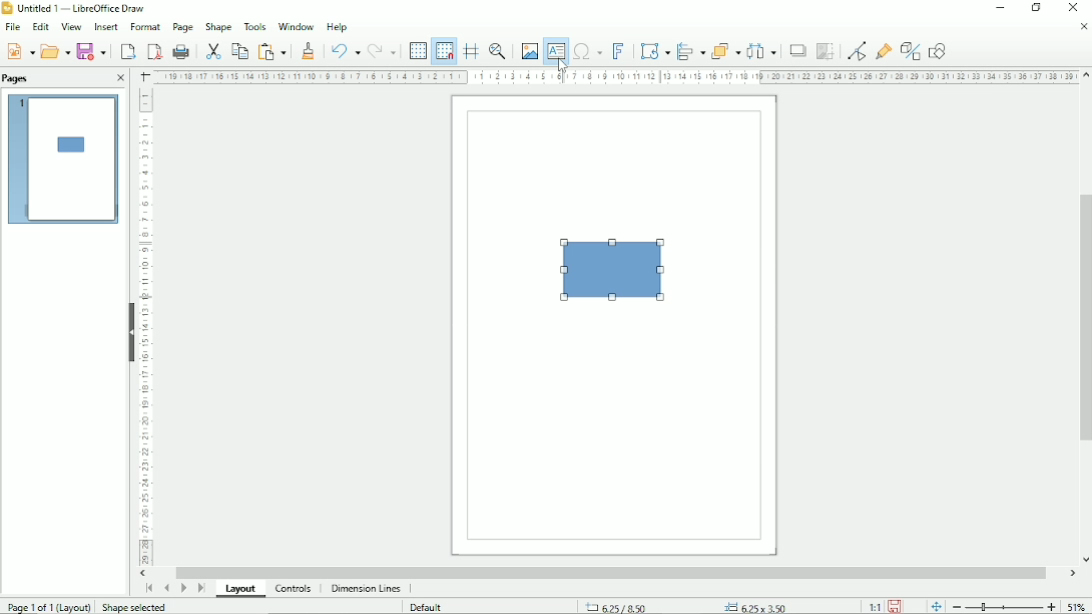  What do you see at coordinates (443, 51) in the screenshot?
I see `Snap to grid` at bounding box center [443, 51].